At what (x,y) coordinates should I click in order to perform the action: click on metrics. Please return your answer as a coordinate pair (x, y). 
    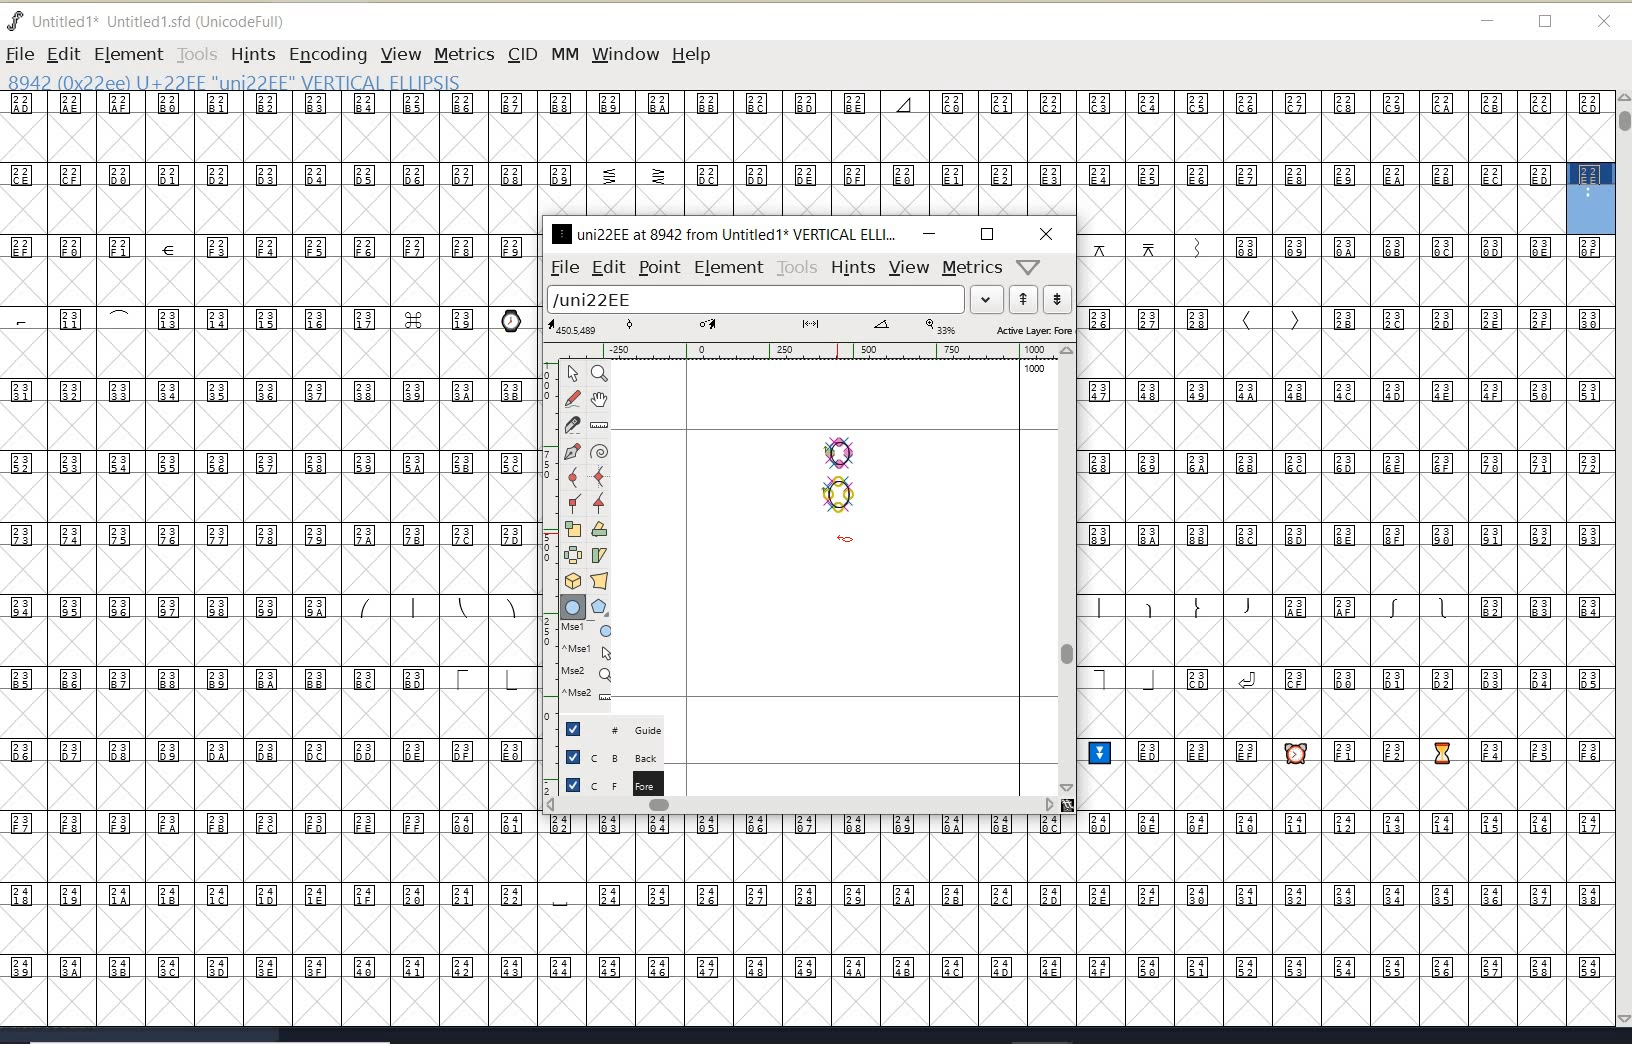
    Looking at the image, I should click on (972, 268).